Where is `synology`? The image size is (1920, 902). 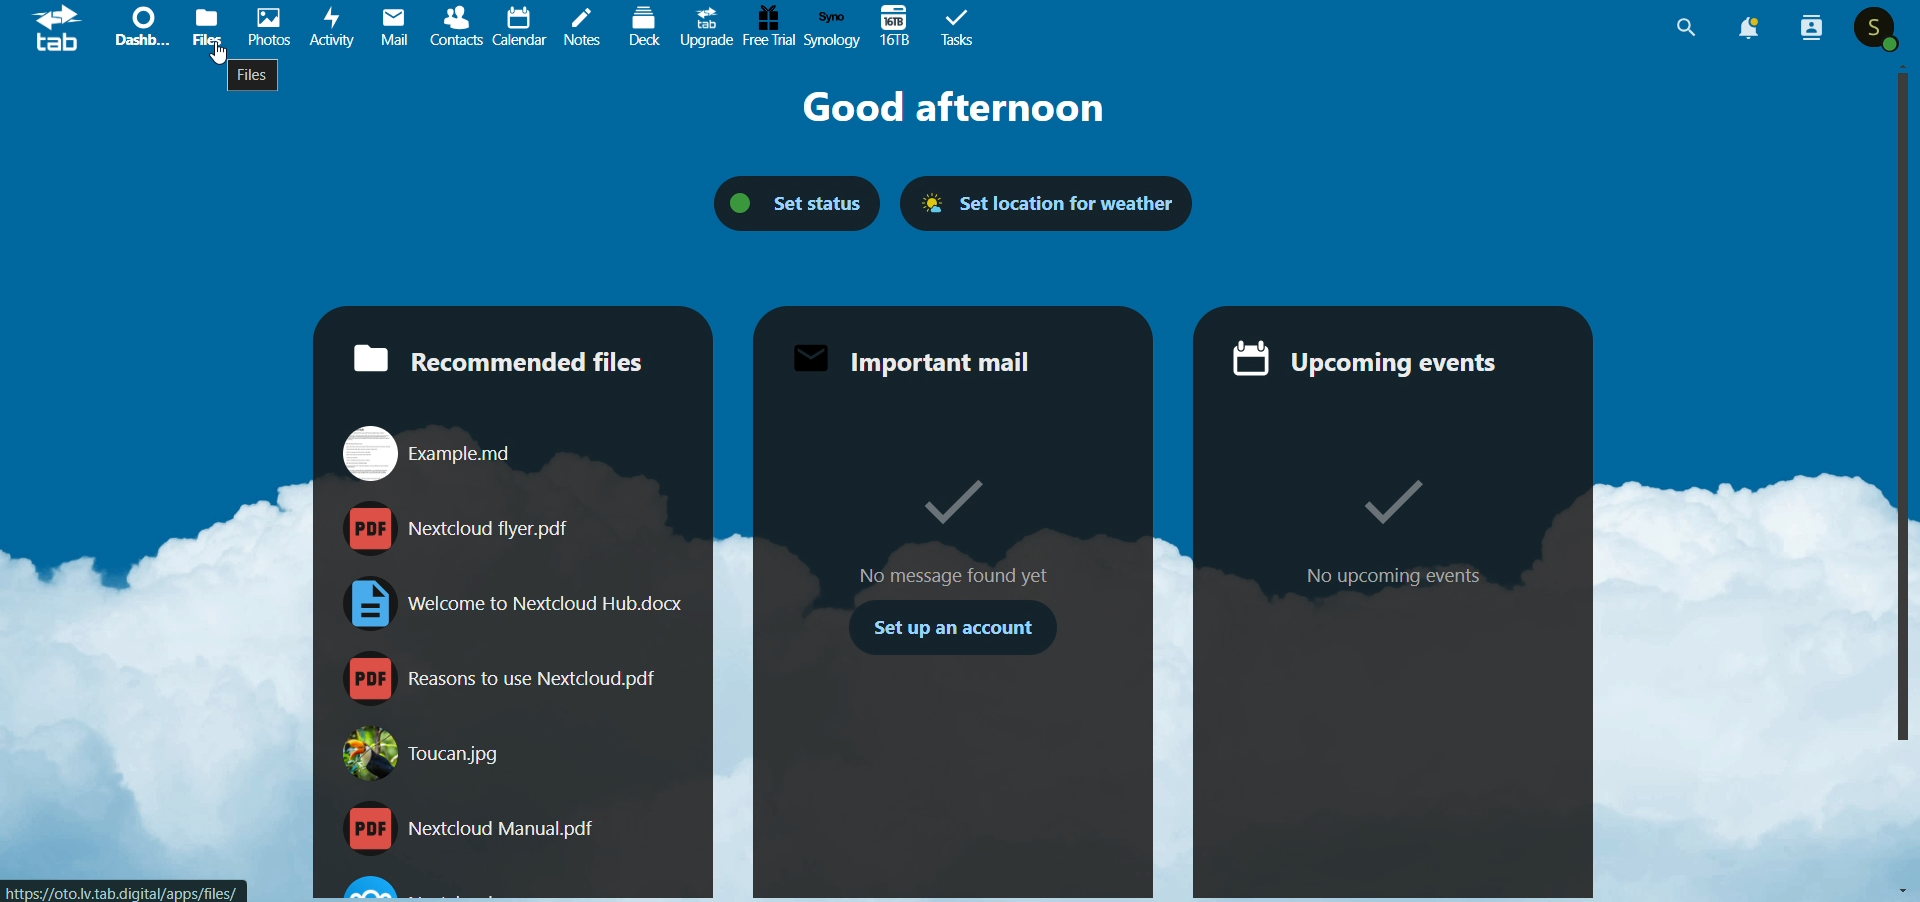 synology is located at coordinates (831, 28).